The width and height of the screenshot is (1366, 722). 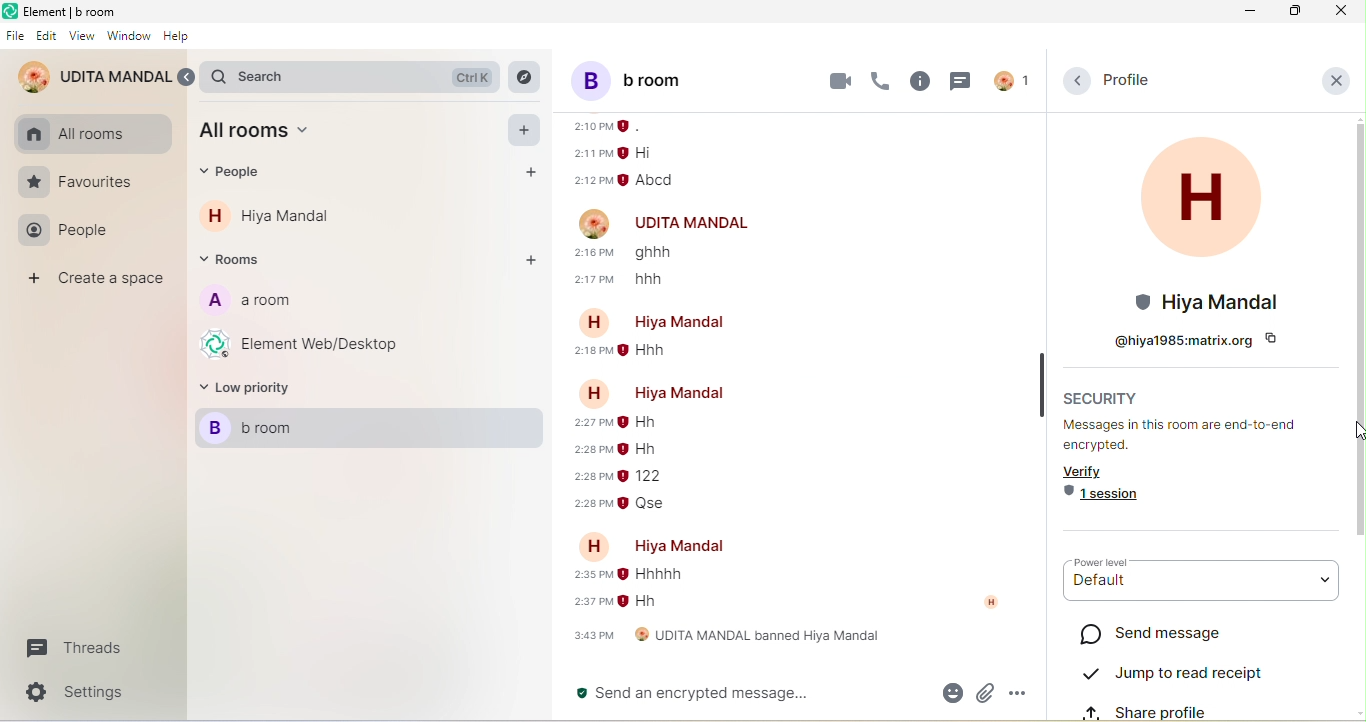 I want to click on hhhhh-older message of hiya mandal, so click(x=654, y=575).